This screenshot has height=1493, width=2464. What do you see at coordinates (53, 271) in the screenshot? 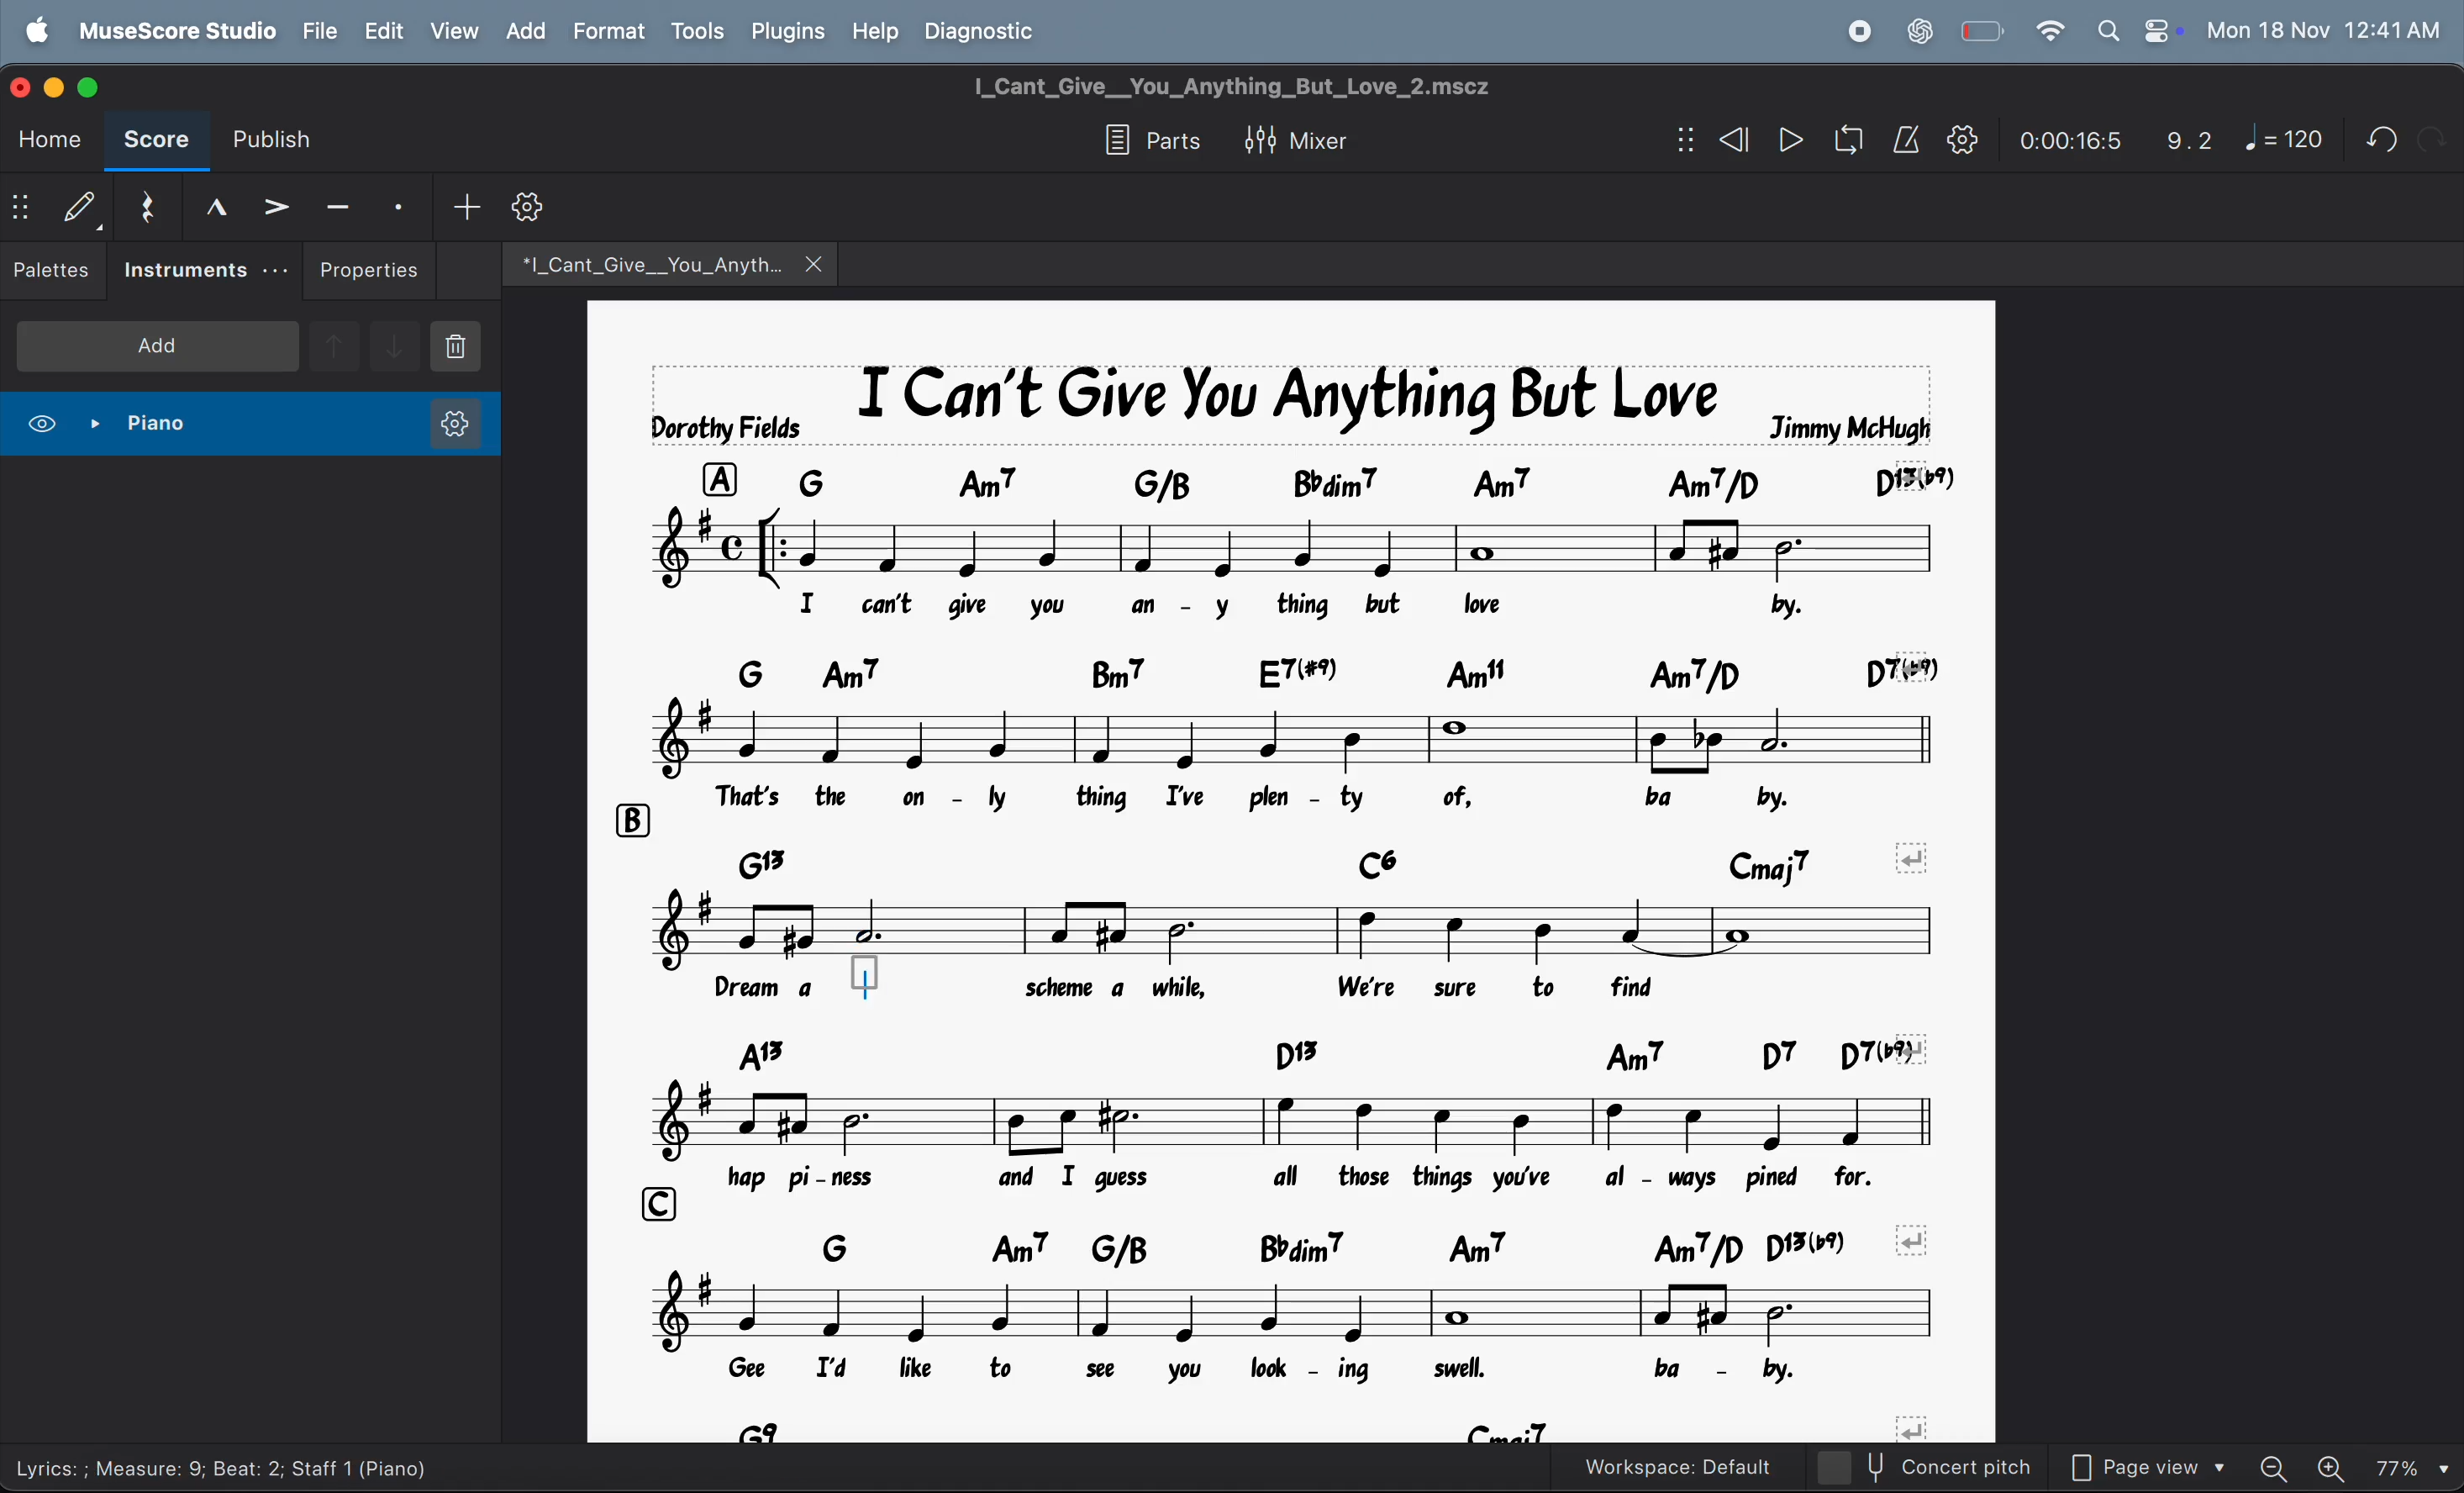
I see `pallettes` at bounding box center [53, 271].